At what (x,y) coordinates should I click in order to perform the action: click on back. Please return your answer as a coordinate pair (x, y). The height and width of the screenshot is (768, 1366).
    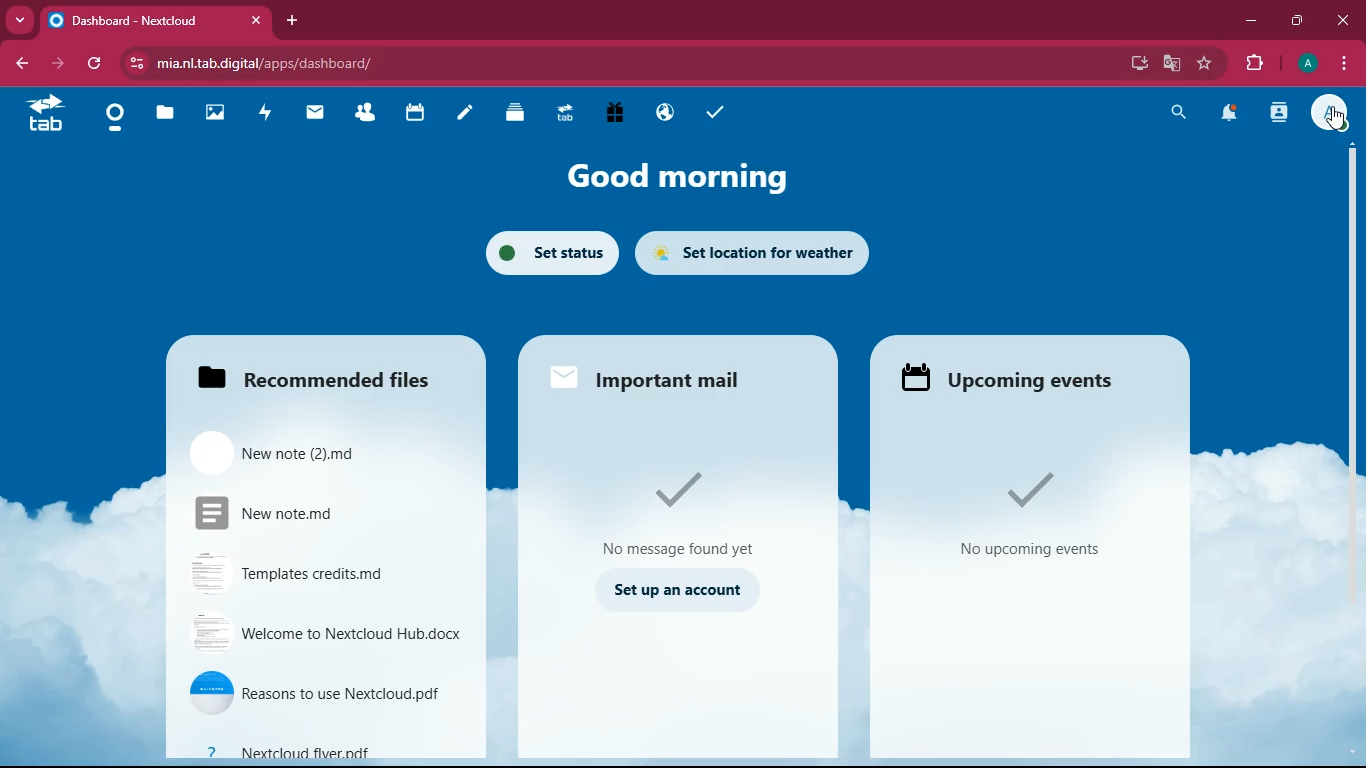
    Looking at the image, I should click on (17, 65).